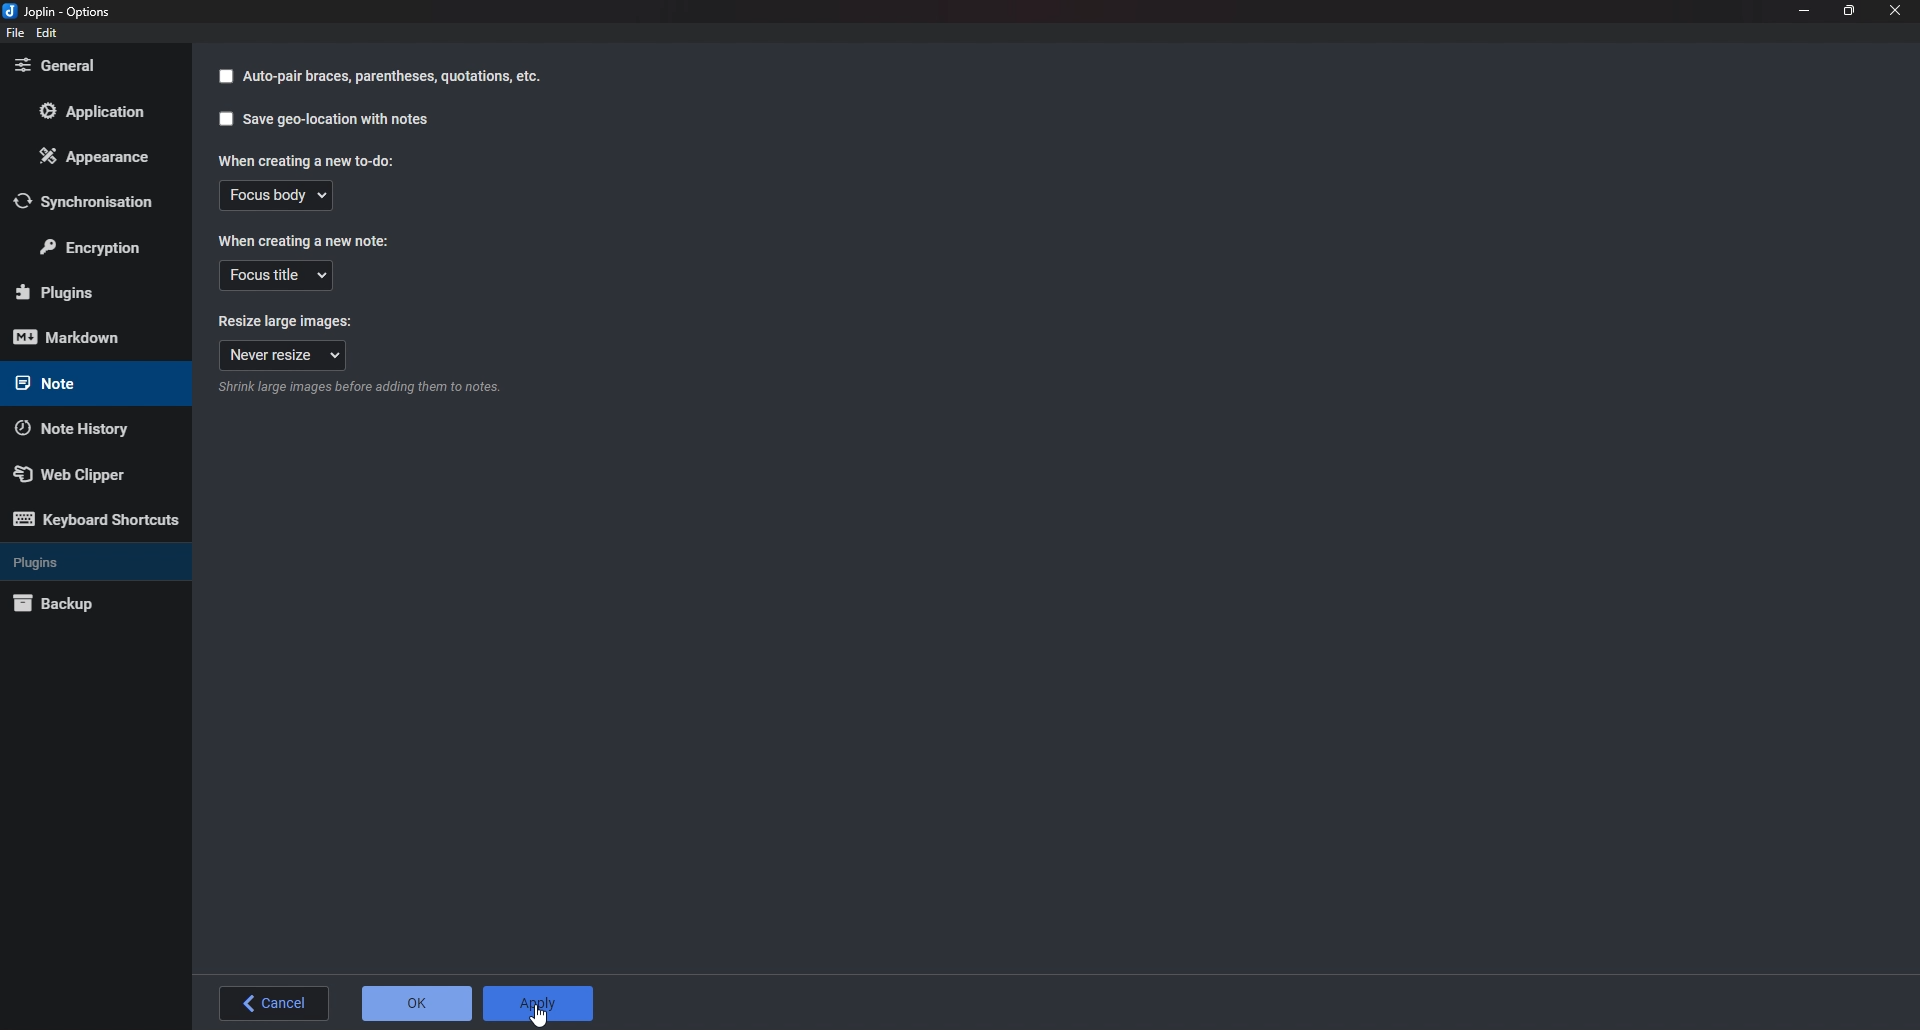  Describe the element at coordinates (80, 336) in the screenshot. I see `Mark down` at that location.